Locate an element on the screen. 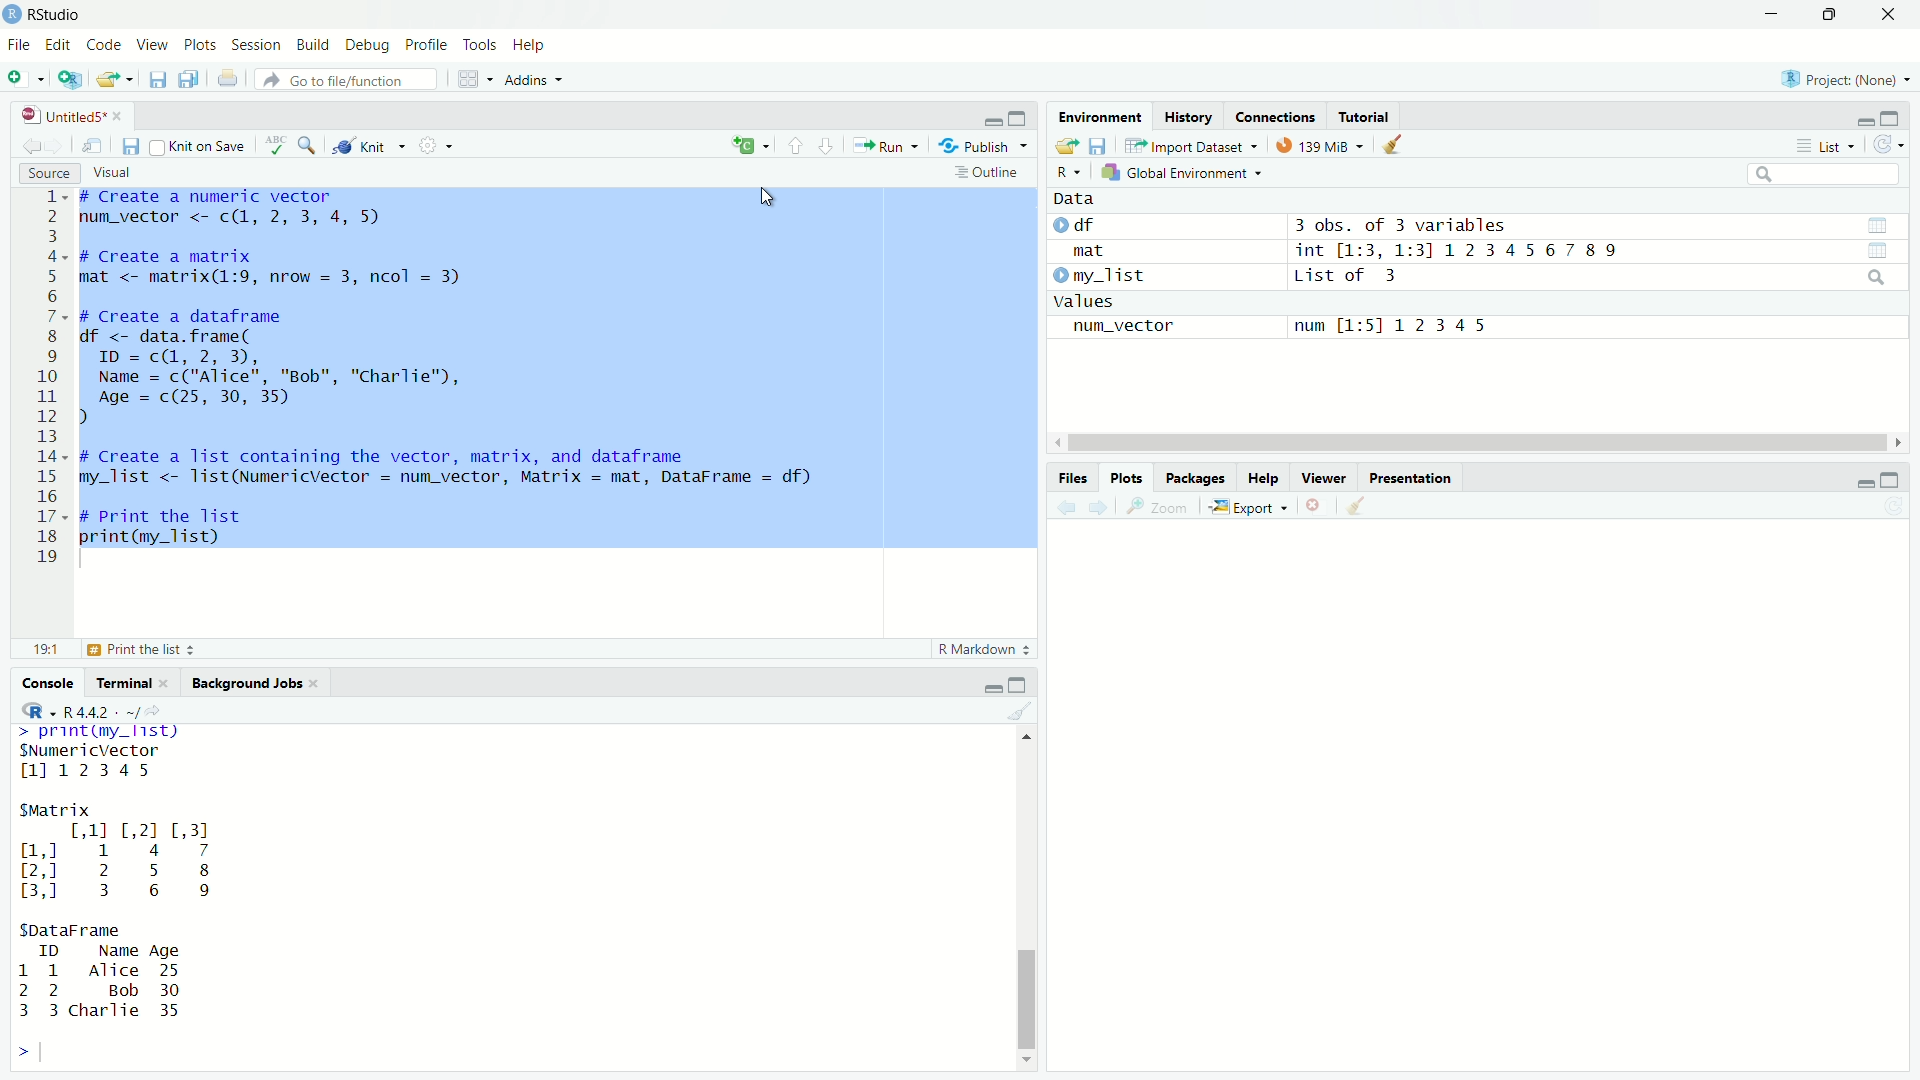  Outline is located at coordinates (988, 176).